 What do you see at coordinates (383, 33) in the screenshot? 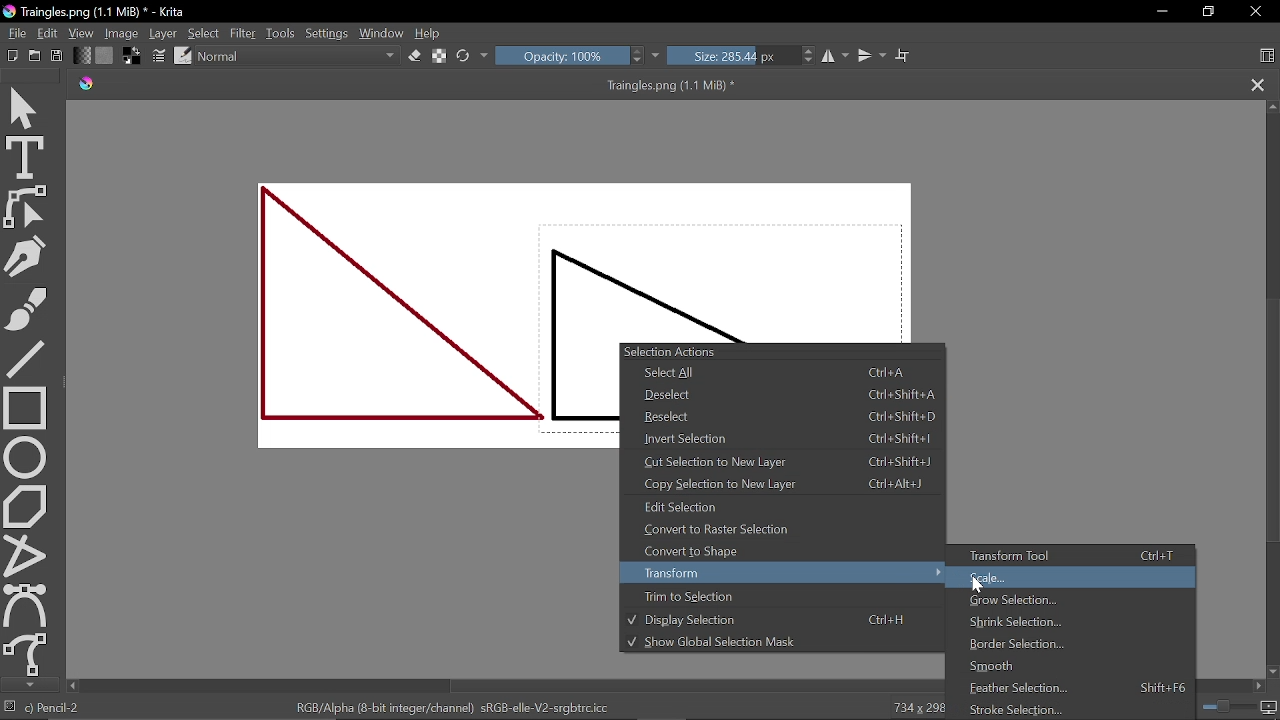
I see `Window` at bounding box center [383, 33].